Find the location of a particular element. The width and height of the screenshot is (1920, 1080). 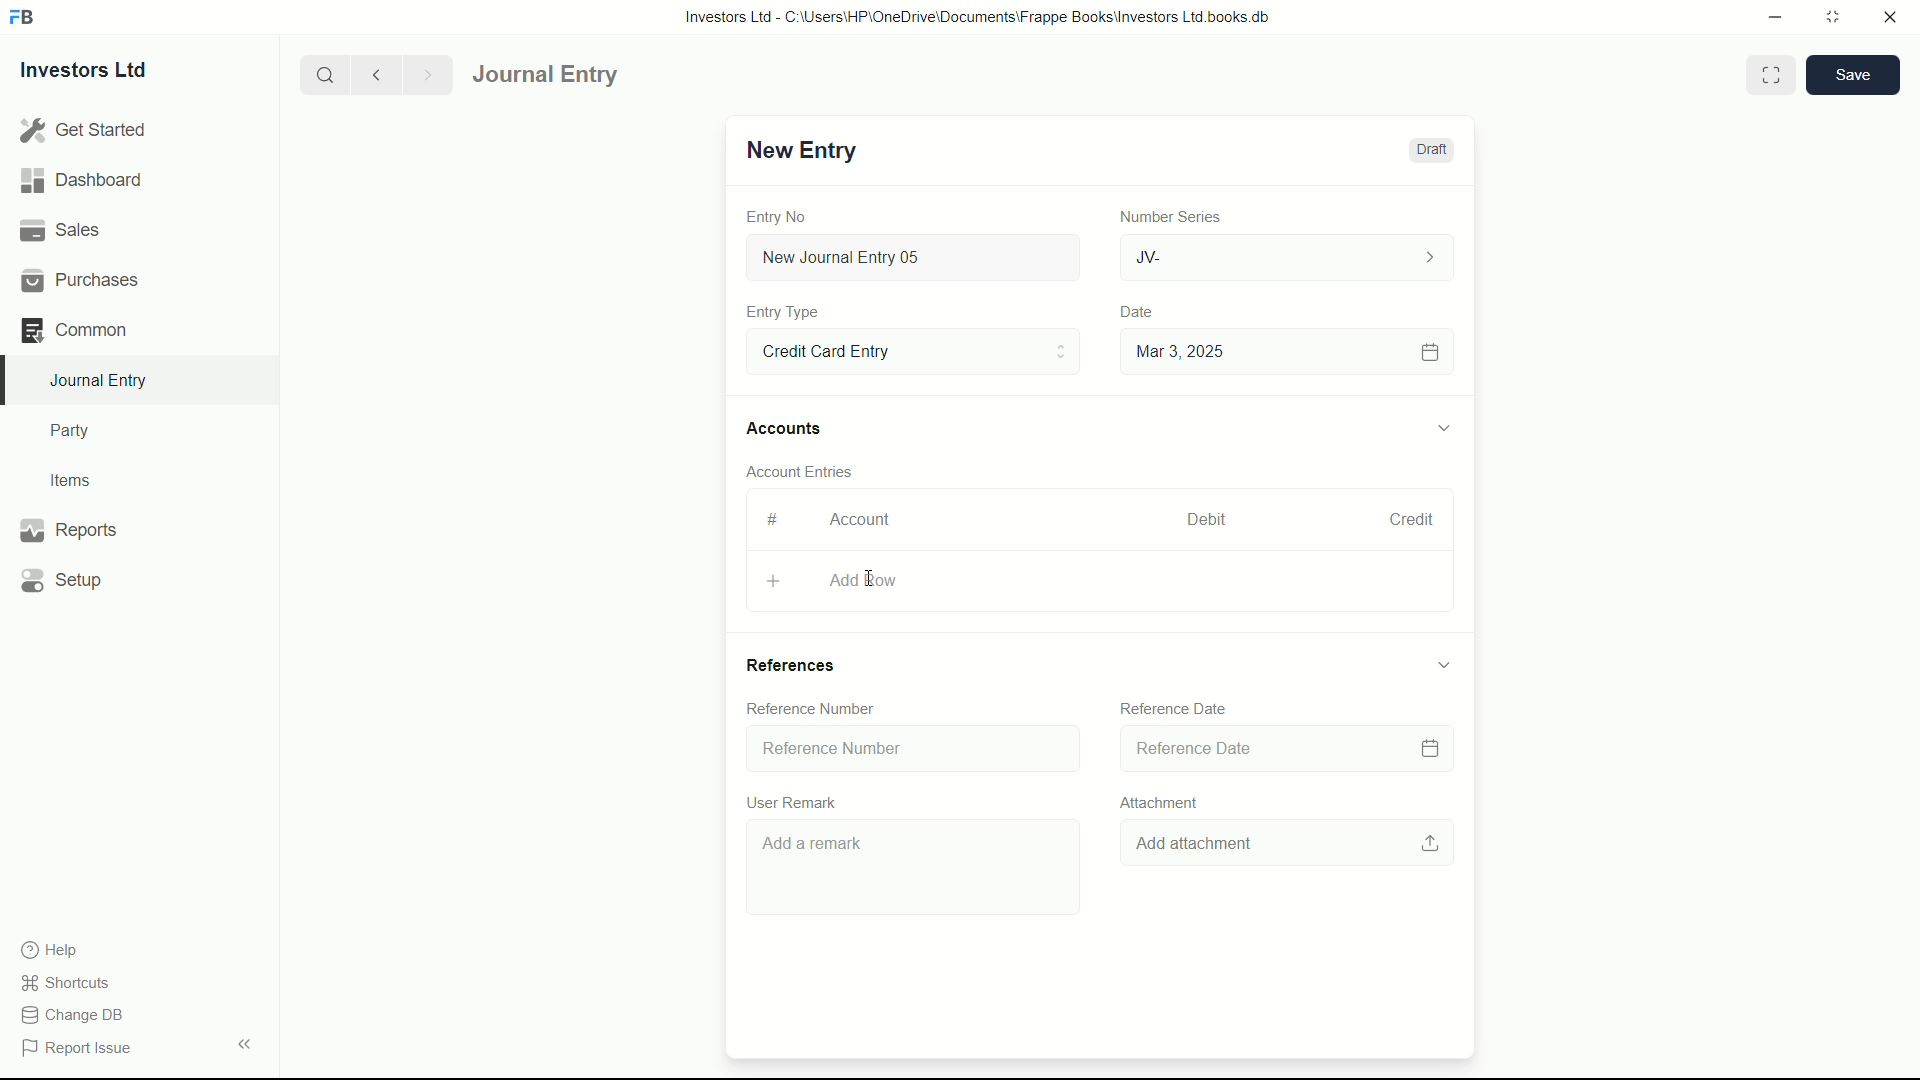

shortcuts is located at coordinates (70, 983).